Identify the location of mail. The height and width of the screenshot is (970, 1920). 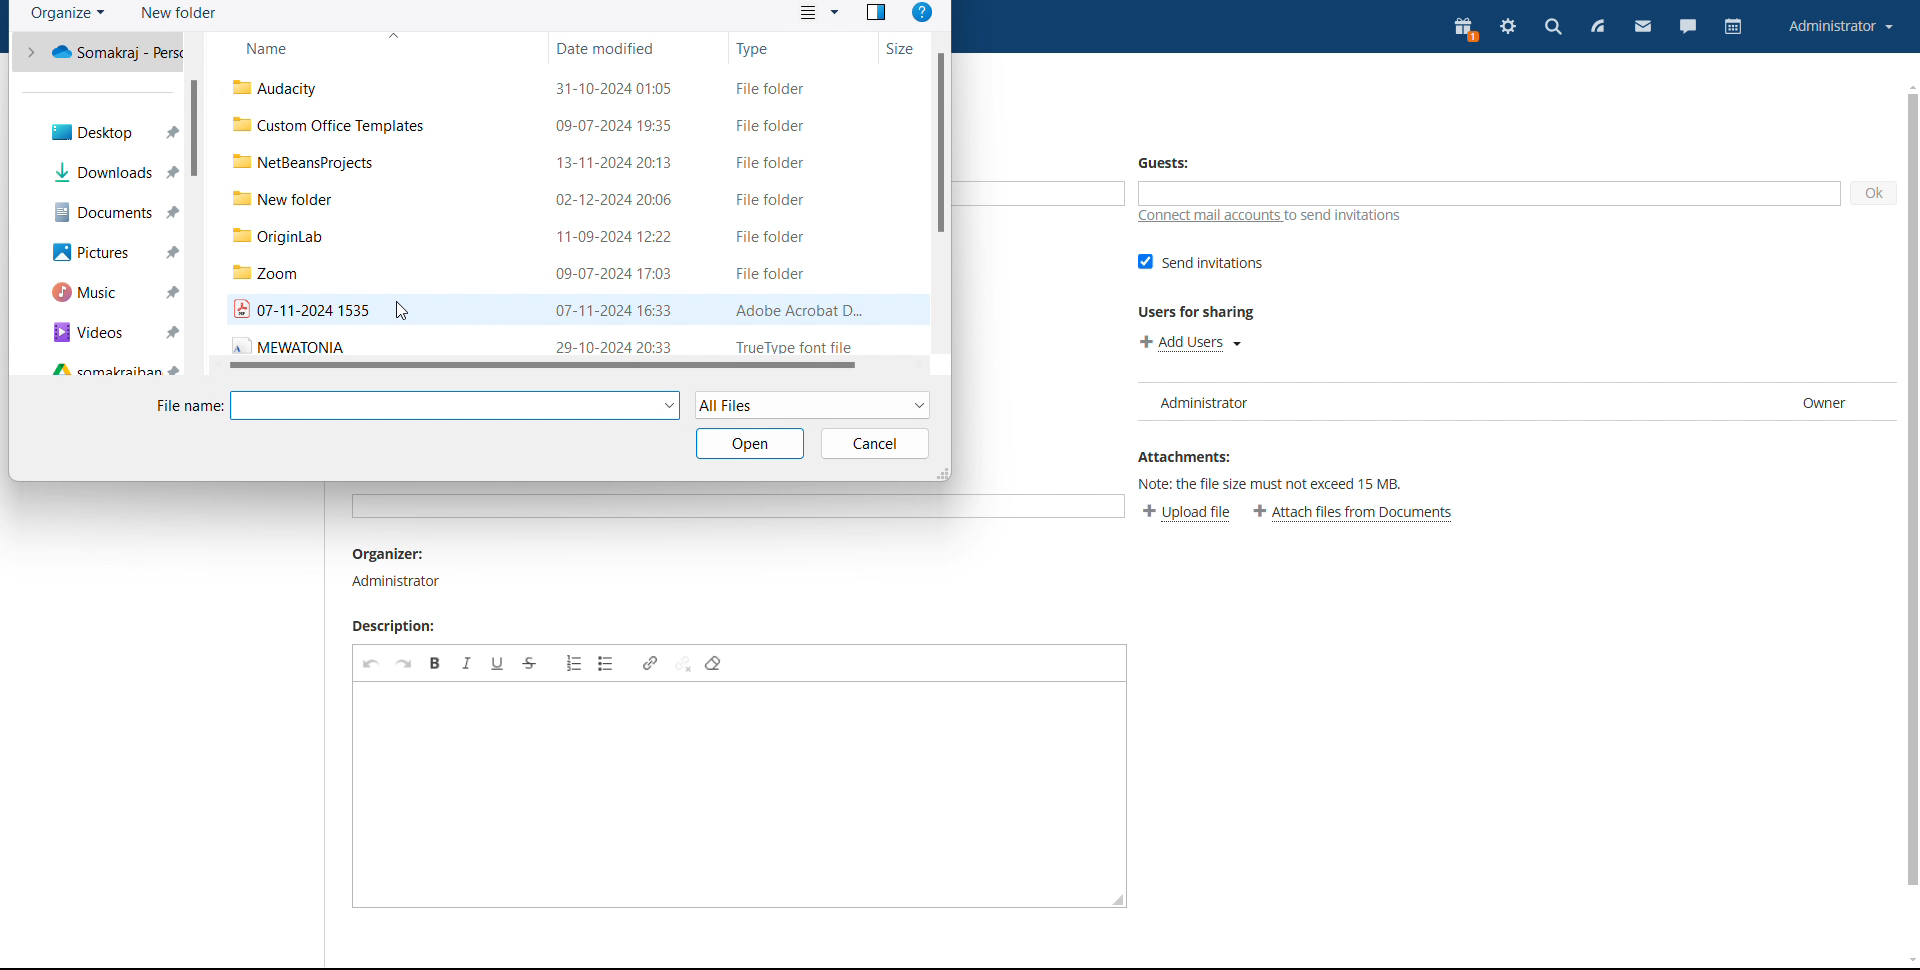
(1643, 27).